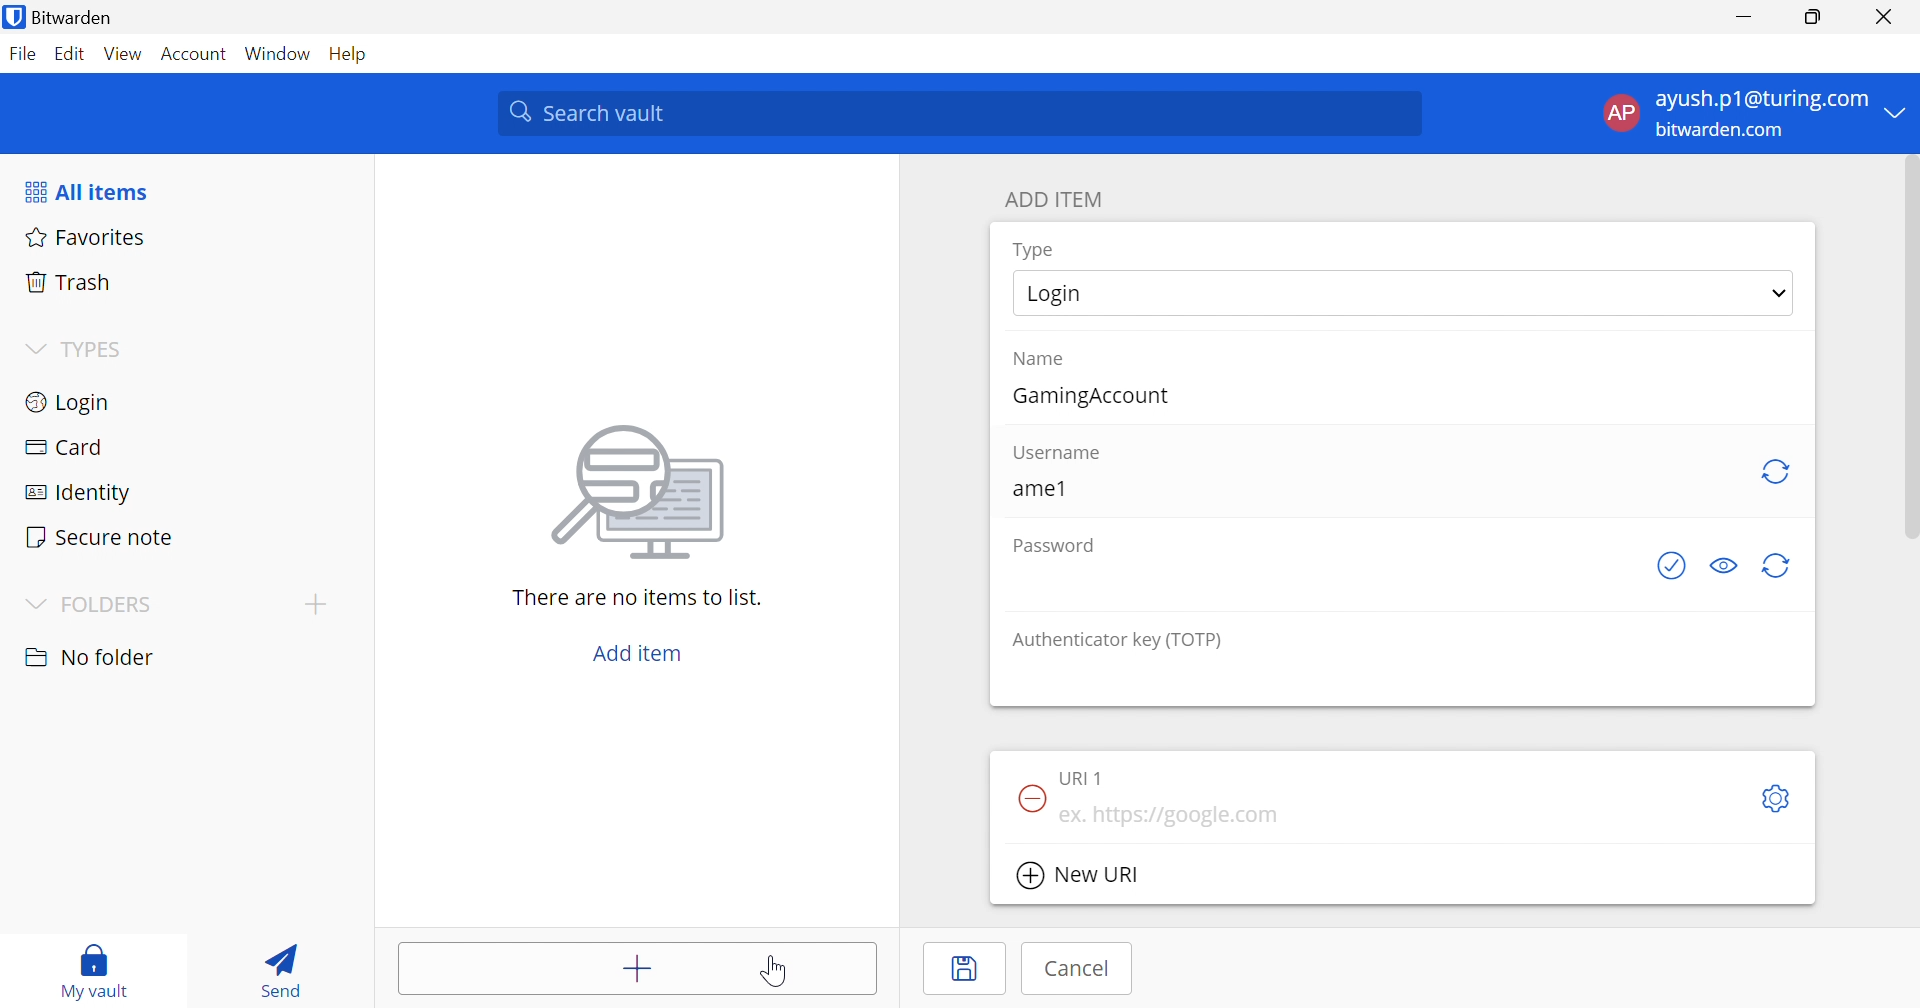  What do you see at coordinates (1077, 875) in the screenshot?
I see `New URI` at bounding box center [1077, 875].